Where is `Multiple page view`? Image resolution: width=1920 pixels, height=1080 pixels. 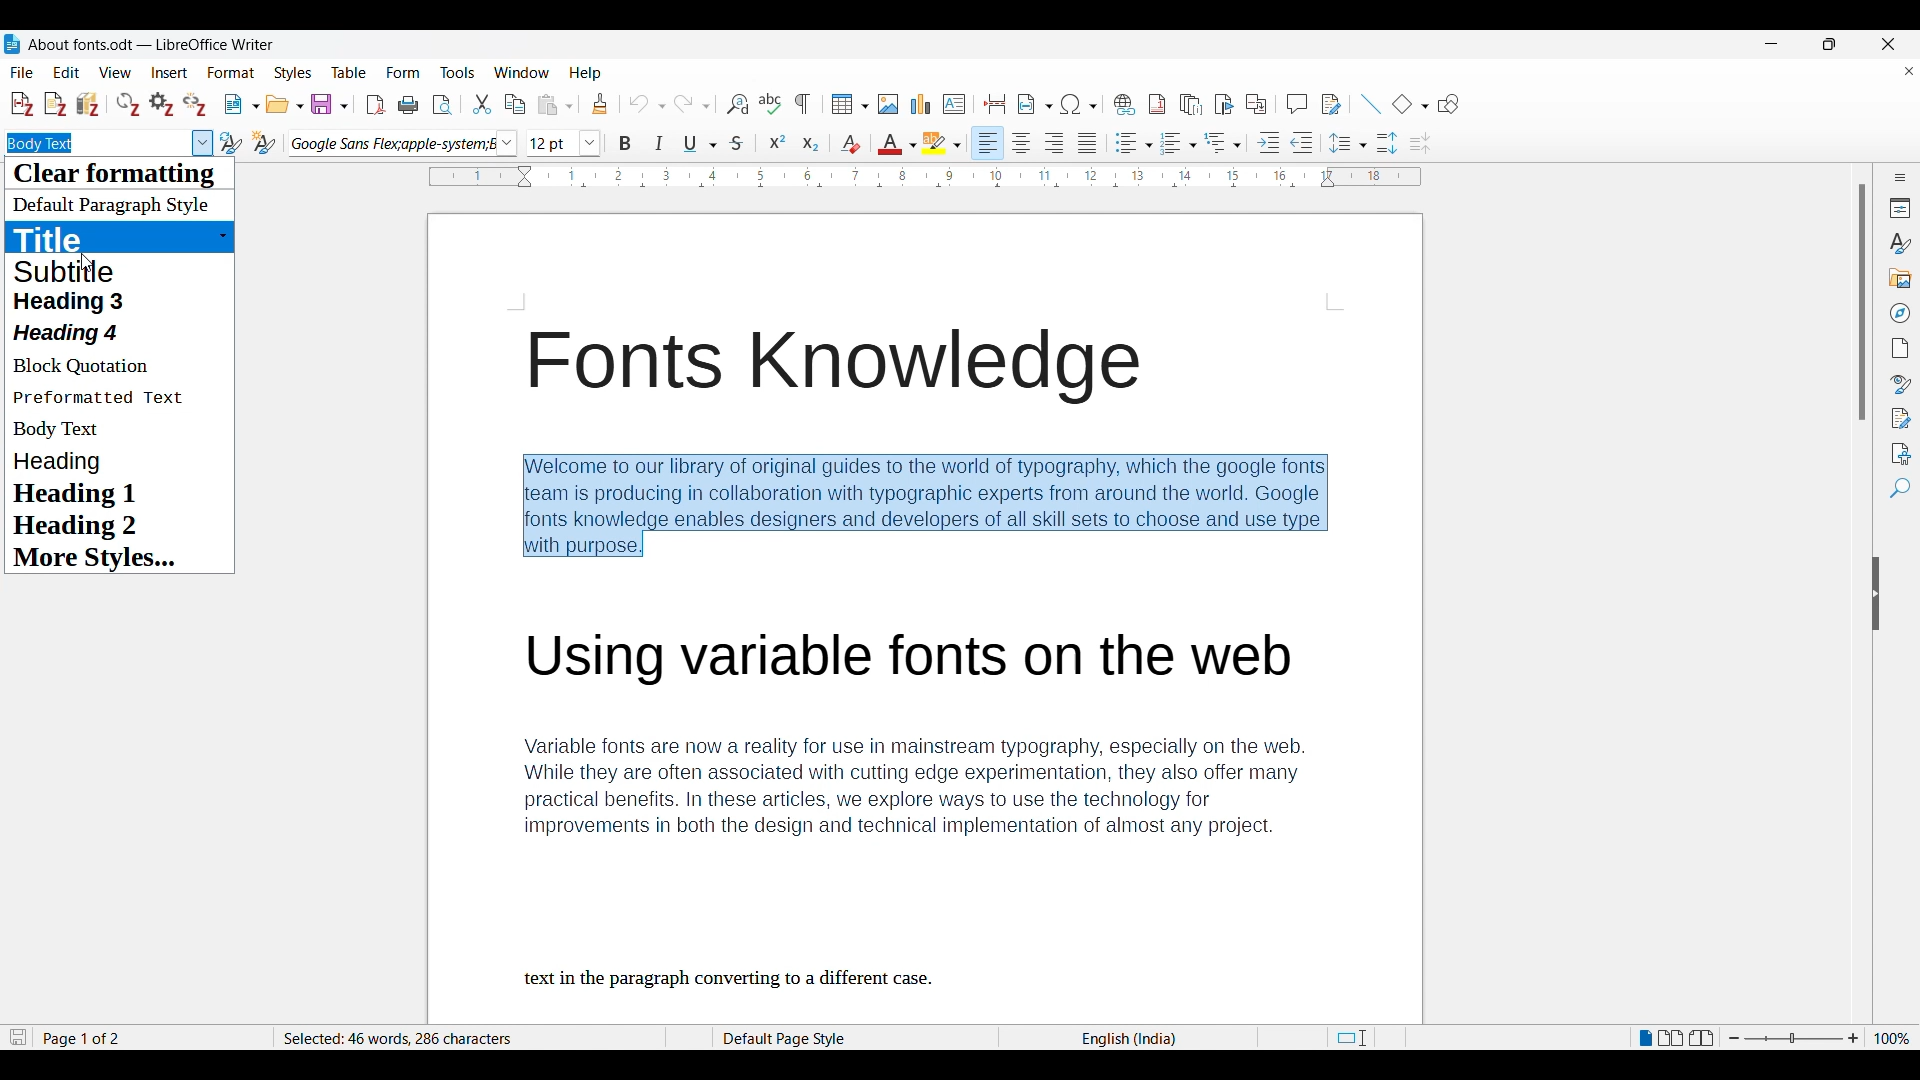 Multiple page view is located at coordinates (1672, 1038).